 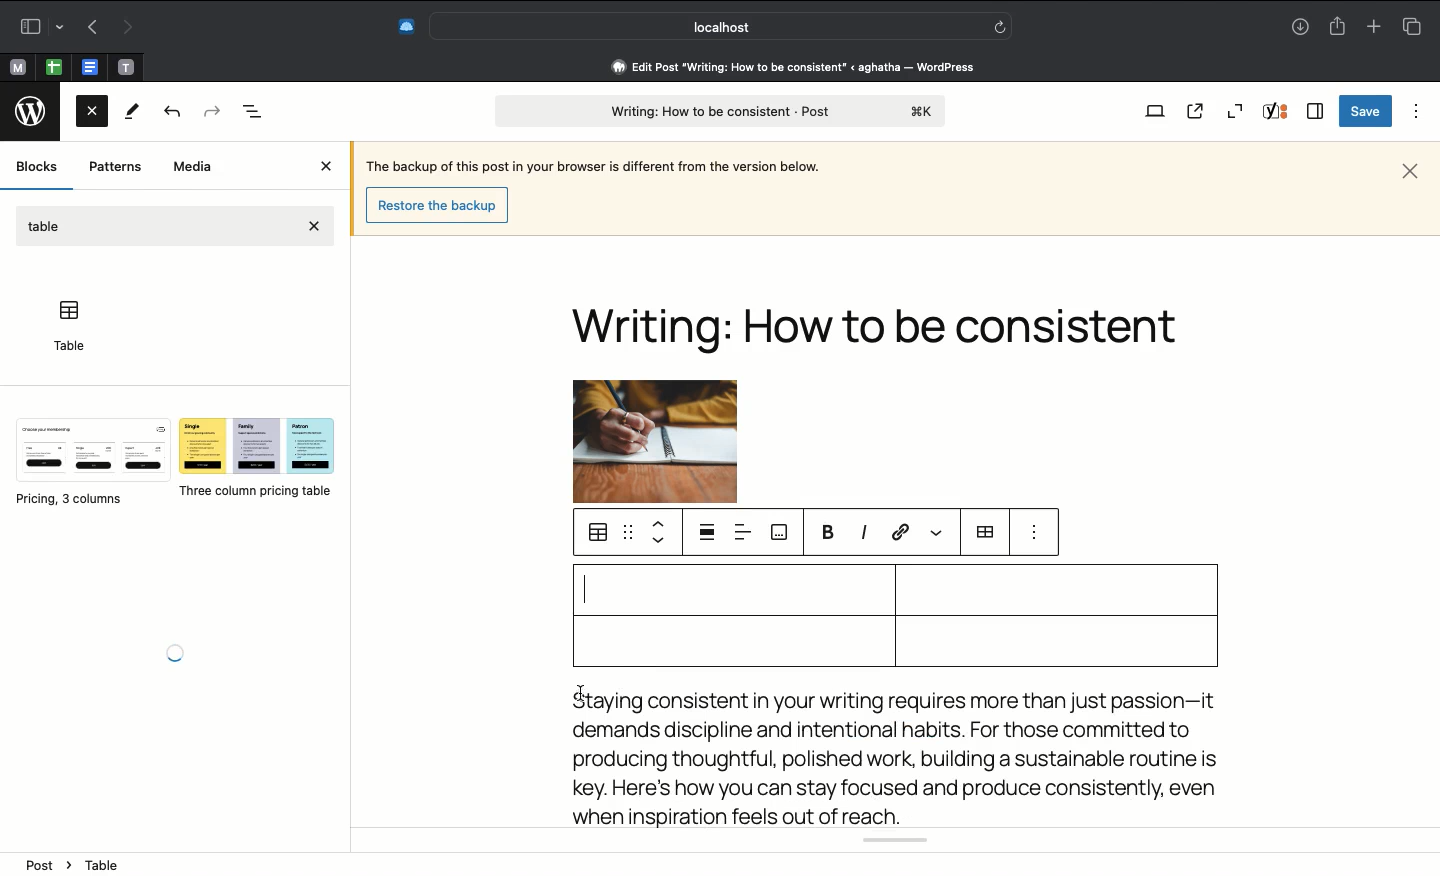 I want to click on Tabs, so click(x=1413, y=26).